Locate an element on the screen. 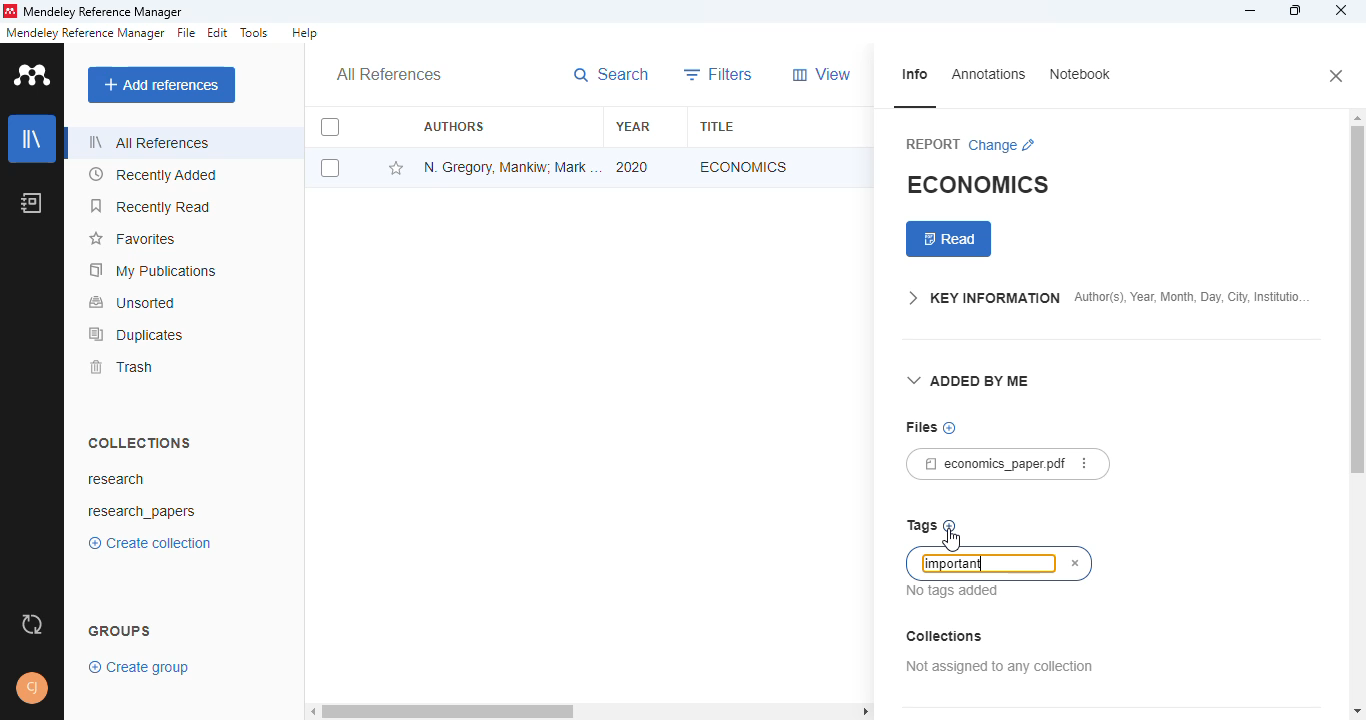 The image size is (1366, 720). year is located at coordinates (633, 126).